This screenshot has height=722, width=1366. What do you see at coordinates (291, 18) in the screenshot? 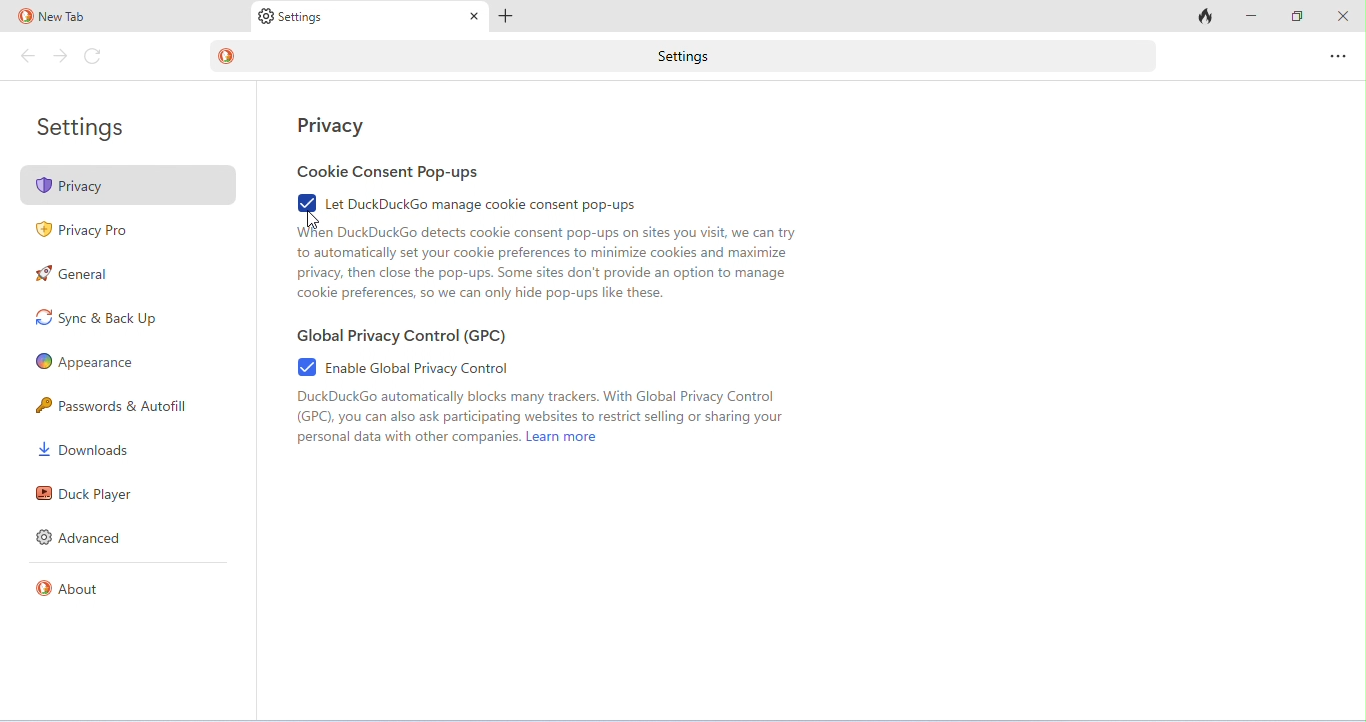
I see `settings` at bounding box center [291, 18].